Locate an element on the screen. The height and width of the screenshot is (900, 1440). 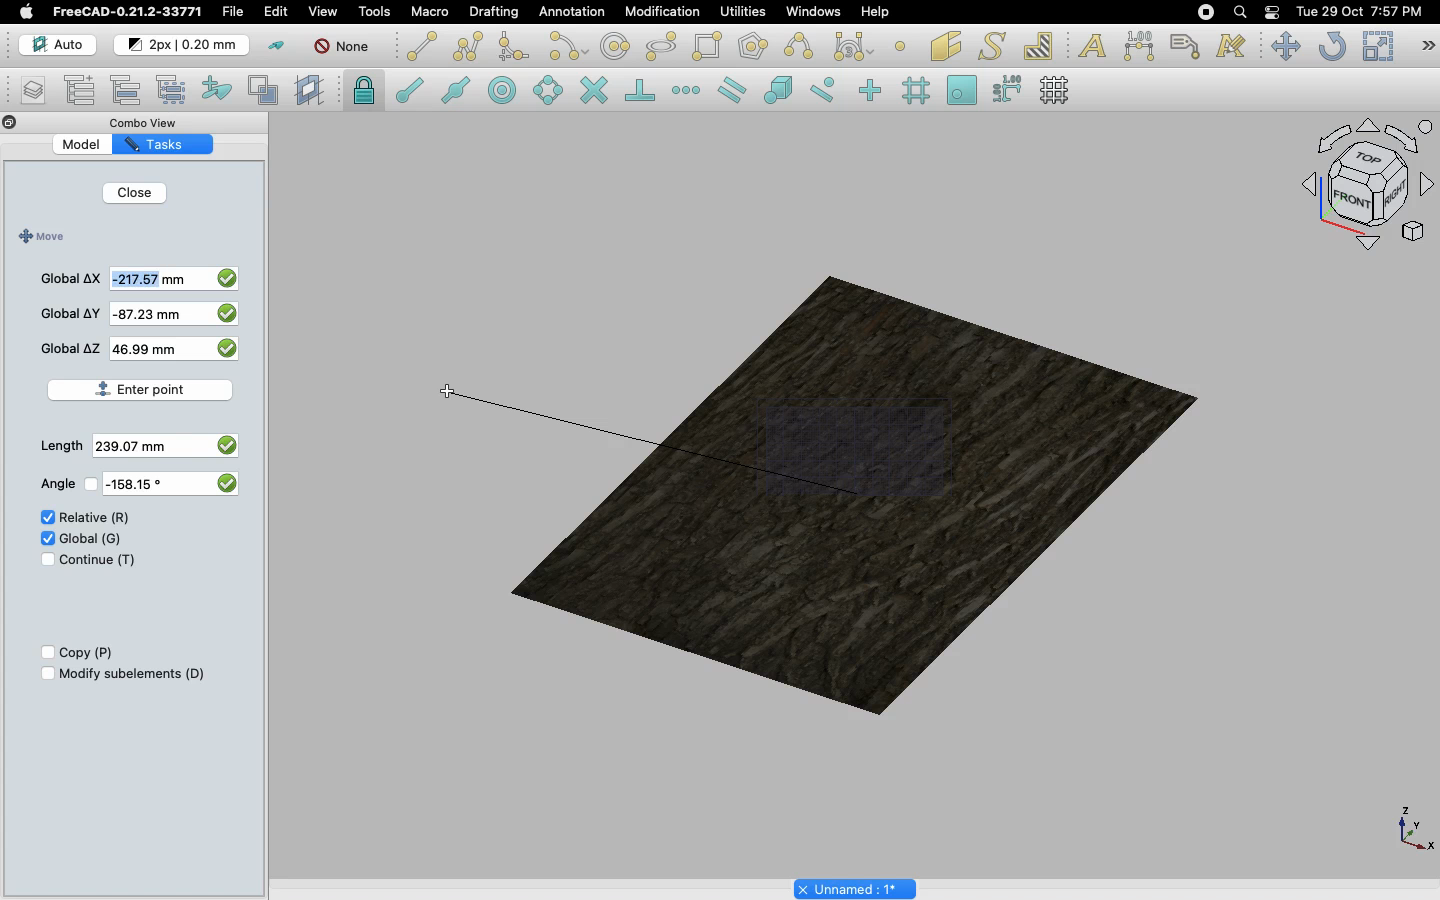
checkbox is located at coordinates (225, 443).